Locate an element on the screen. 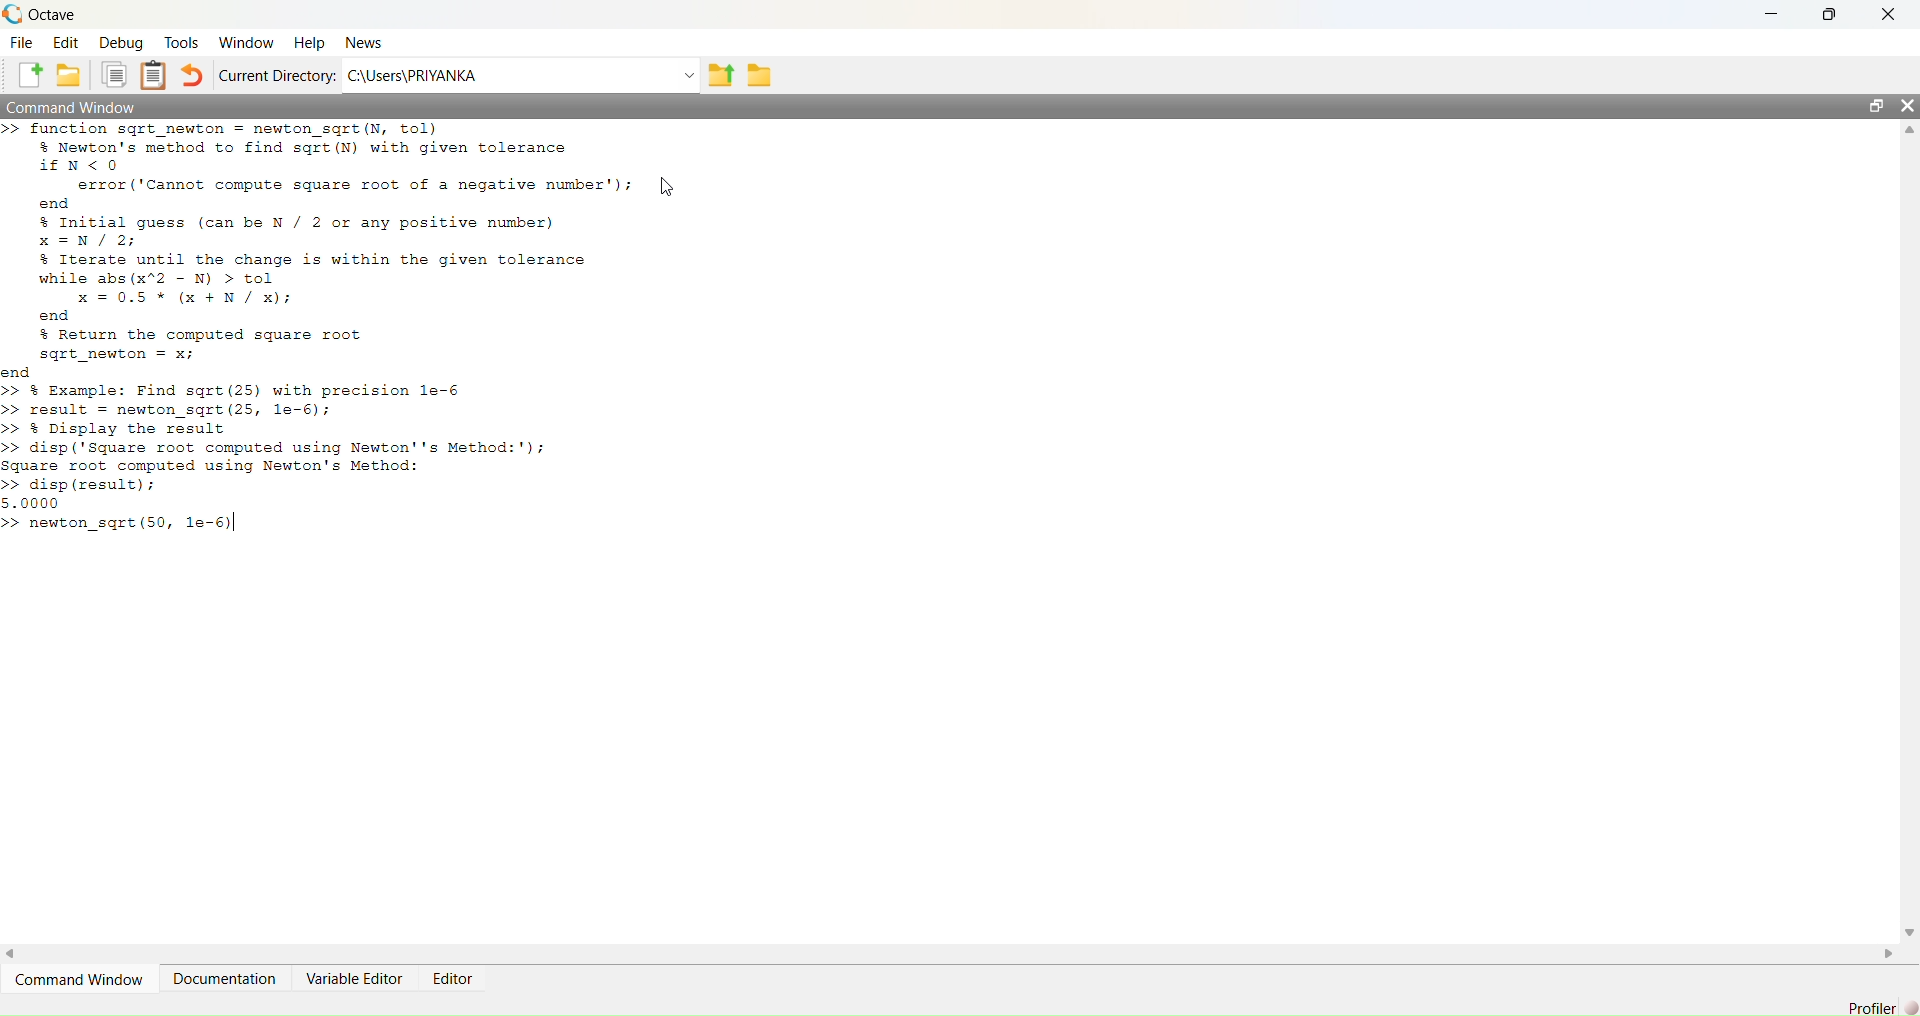 The image size is (1920, 1016). Maximize/Restore is located at coordinates (1877, 107).